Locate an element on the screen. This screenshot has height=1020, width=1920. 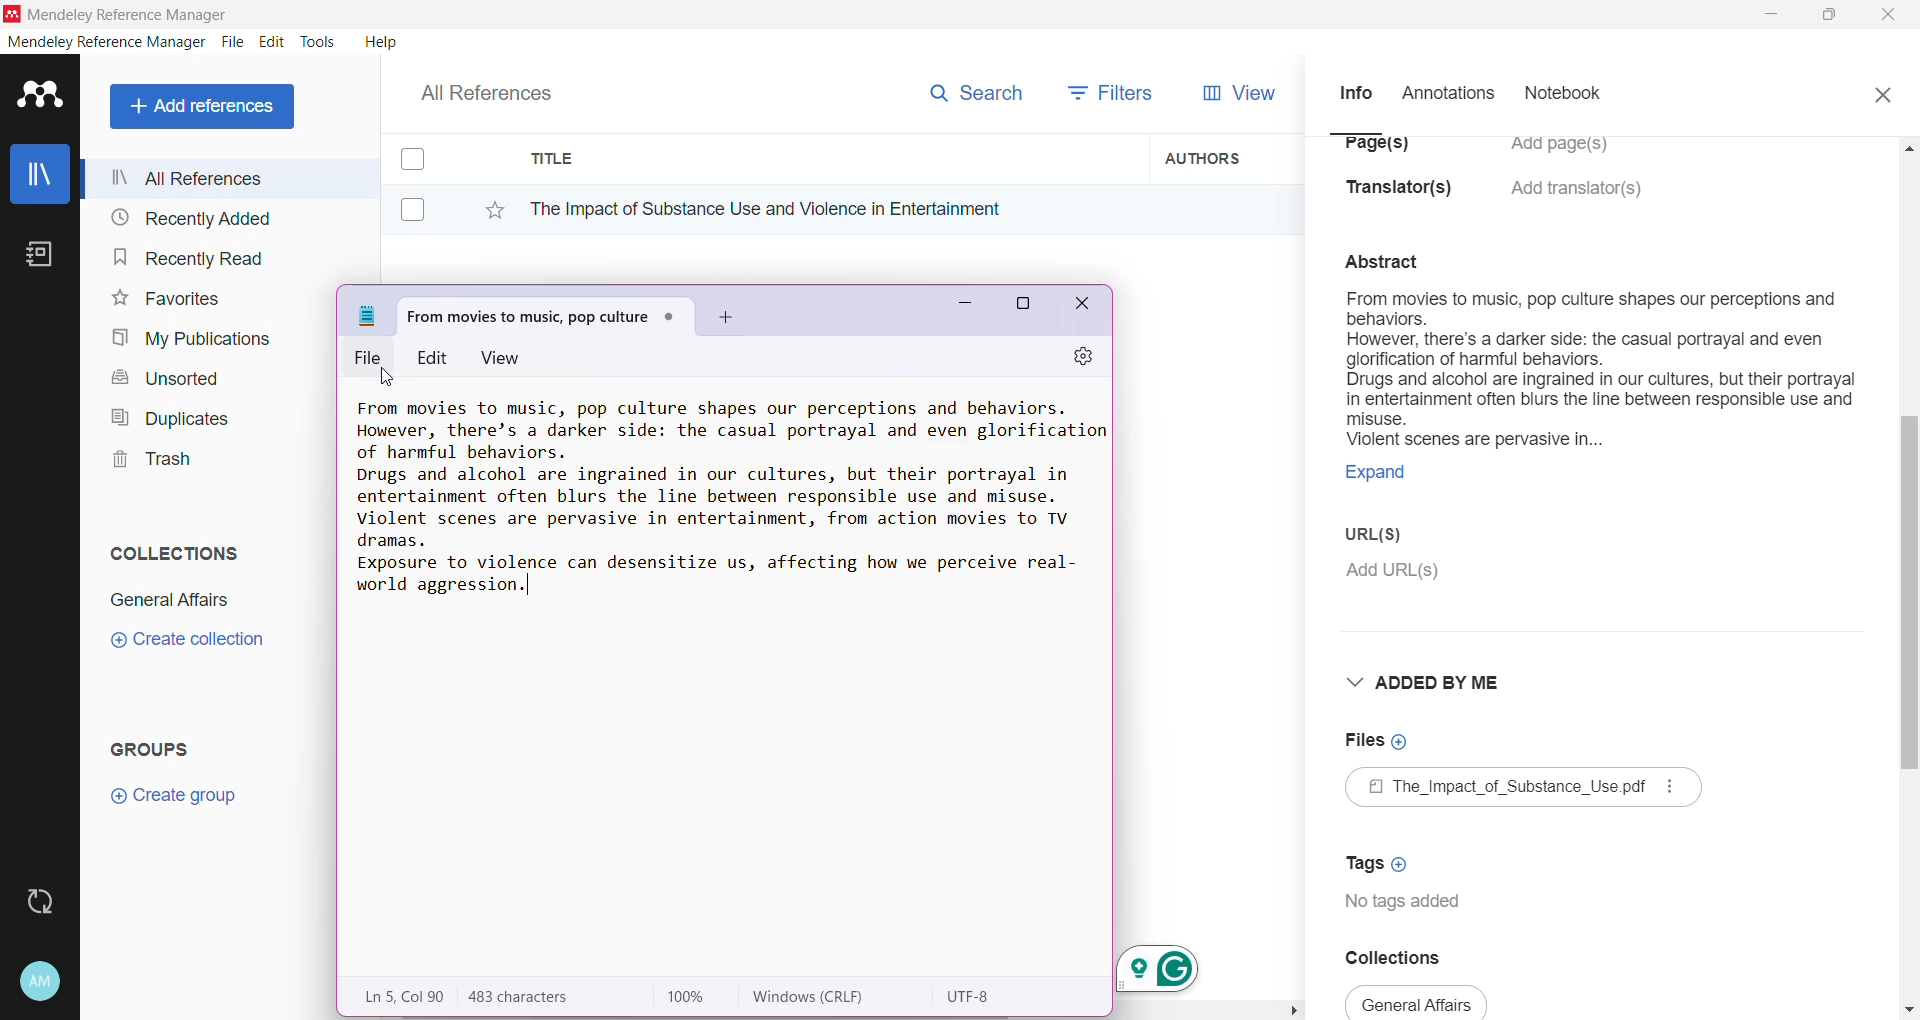
Collections is located at coordinates (169, 549).